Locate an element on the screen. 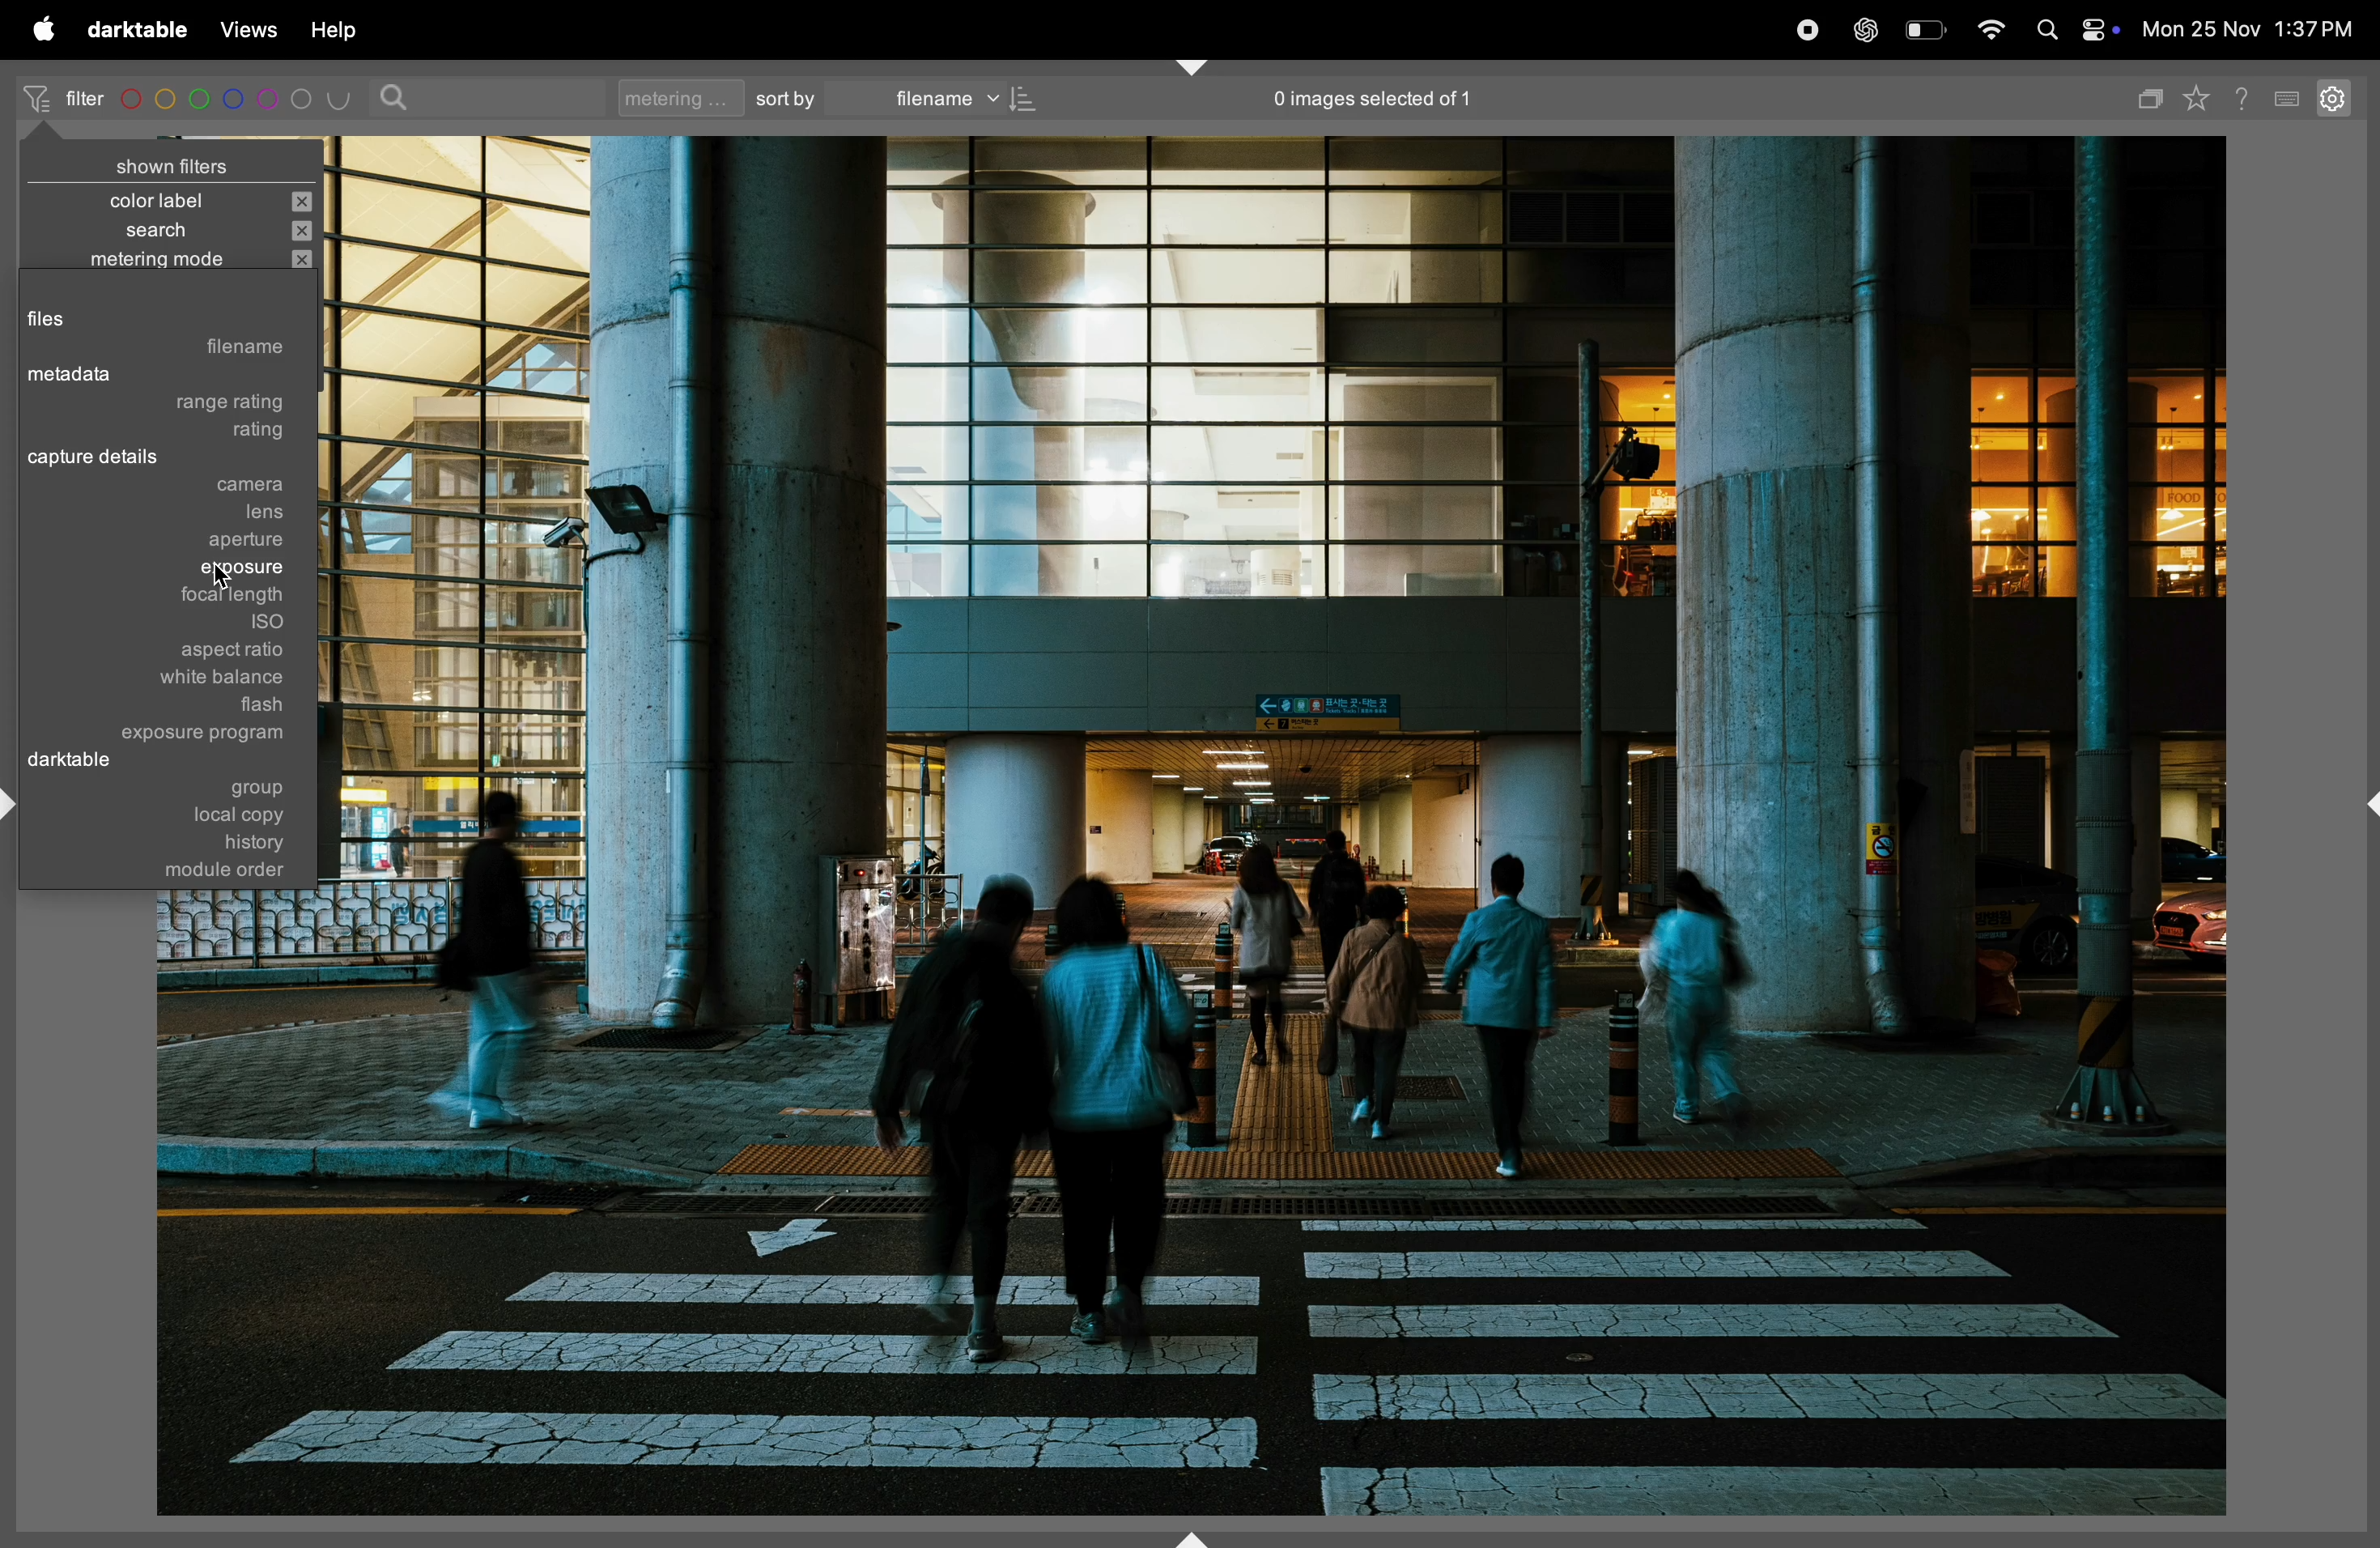 This screenshot has width=2380, height=1548. camera is located at coordinates (173, 487).